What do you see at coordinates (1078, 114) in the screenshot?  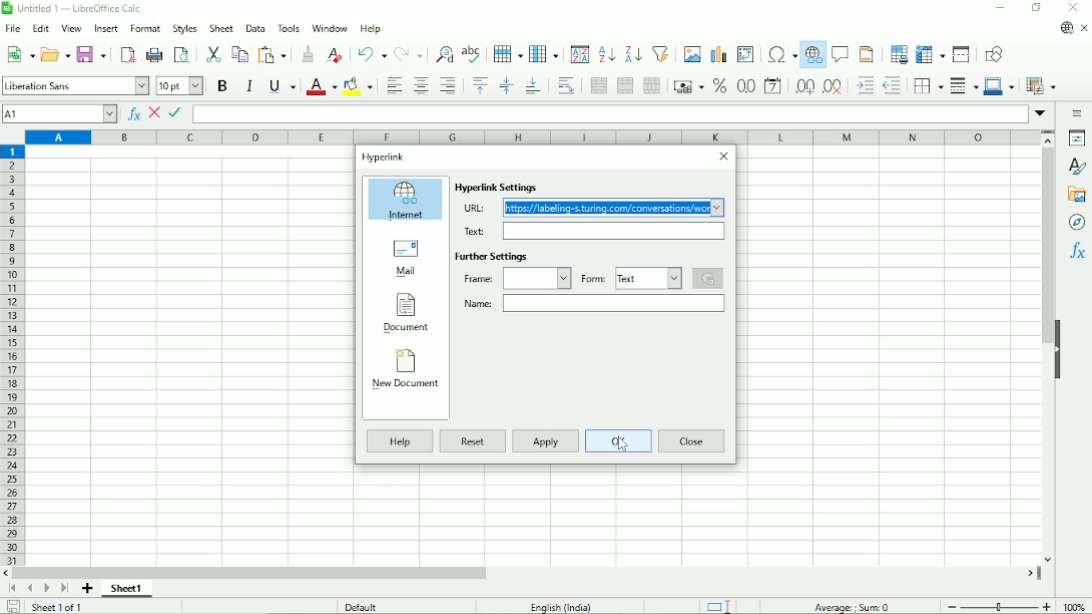 I see `Sidebar settings` at bounding box center [1078, 114].